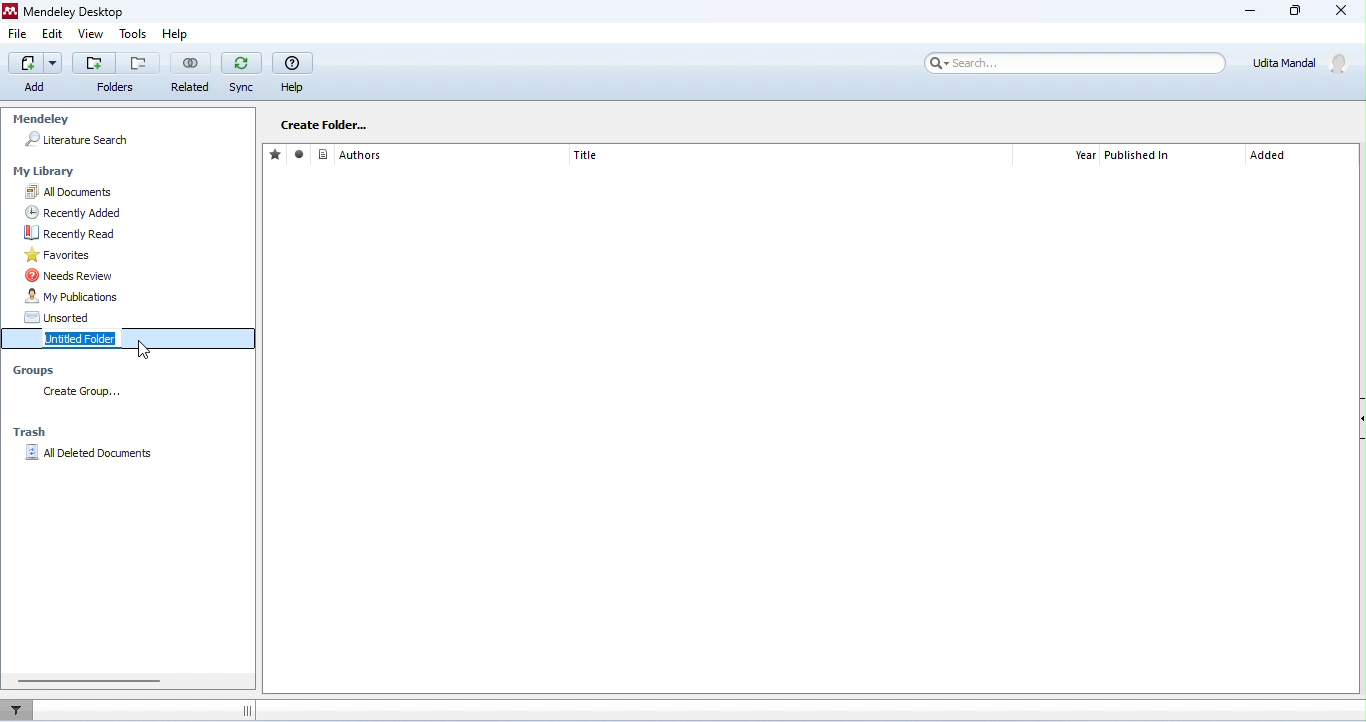 Image resolution: width=1366 pixels, height=722 pixels. What do you see at coordinates (1339, 11) in the screenshot?
I see `close` at bounding box center [1339, 11].